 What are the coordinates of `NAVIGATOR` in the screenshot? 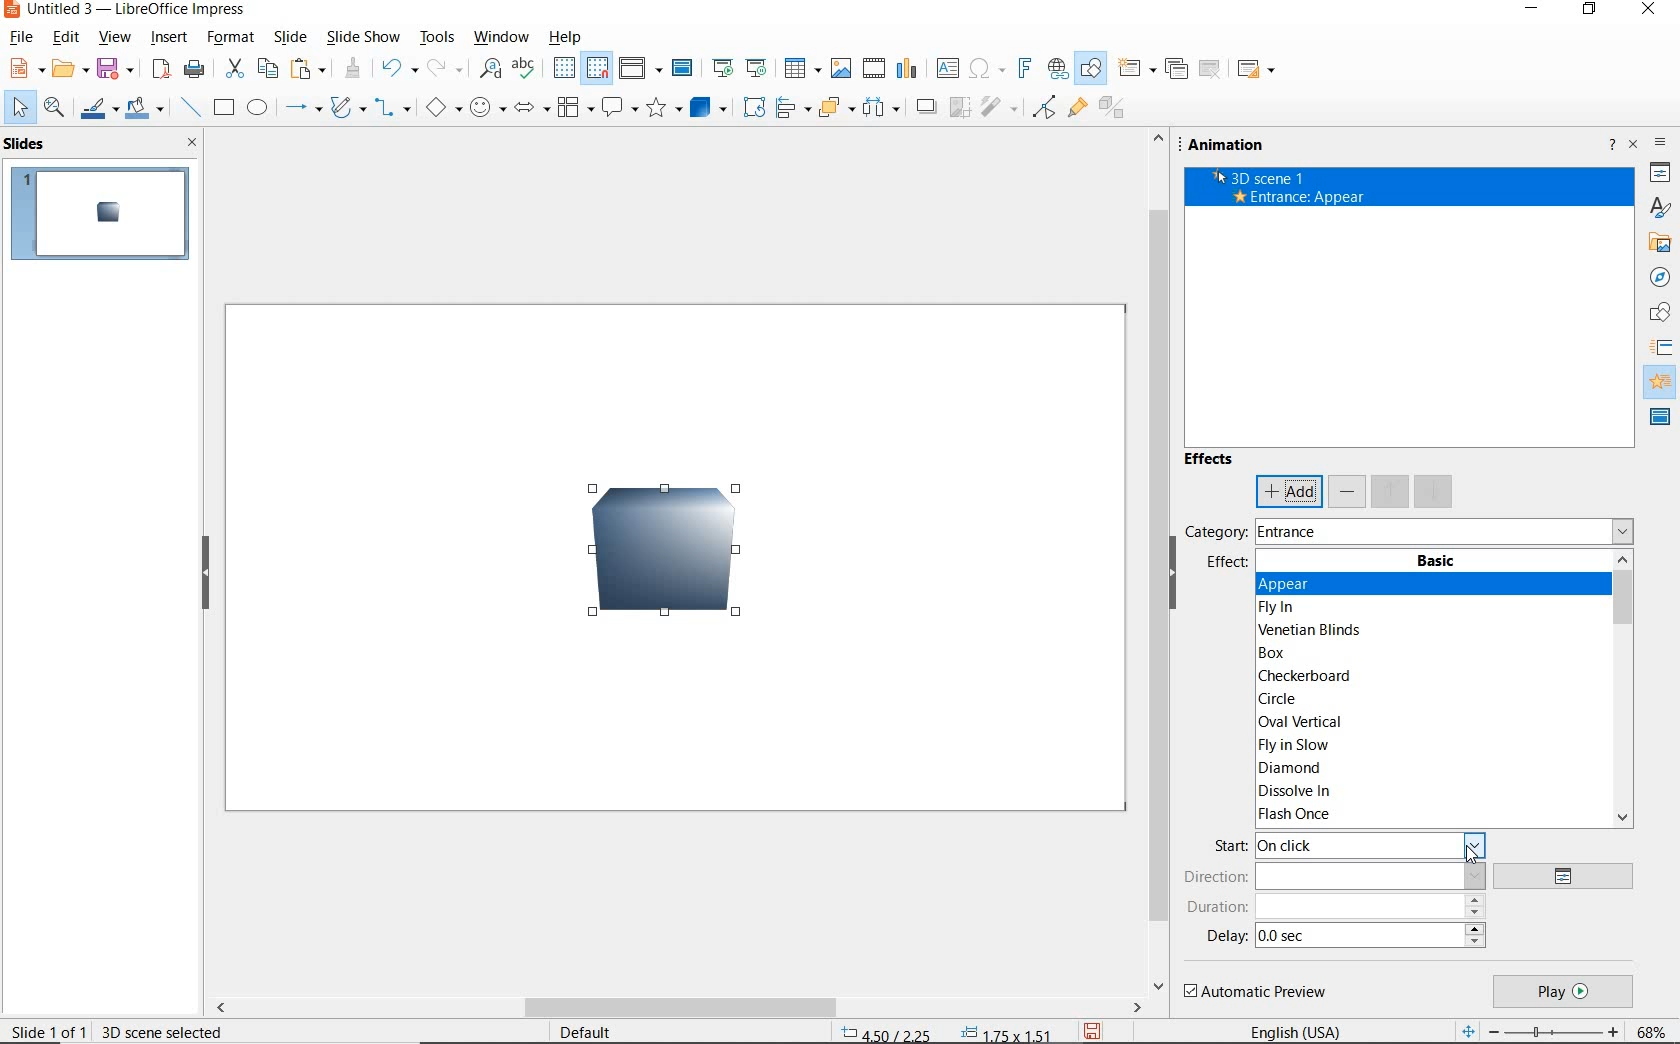 It's located at (1659, 278).